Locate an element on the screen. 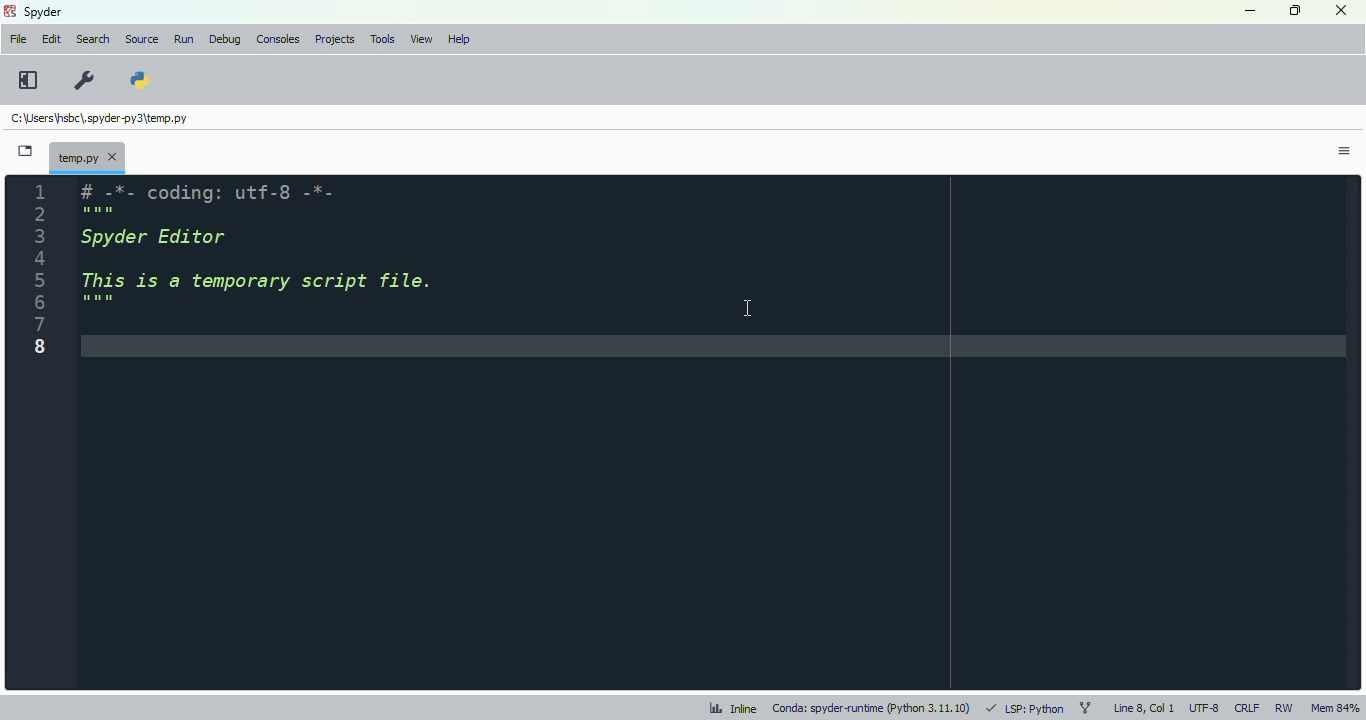 The height and width of the screenshot is (720, 1366). close is located at coordinates (1340, 11).